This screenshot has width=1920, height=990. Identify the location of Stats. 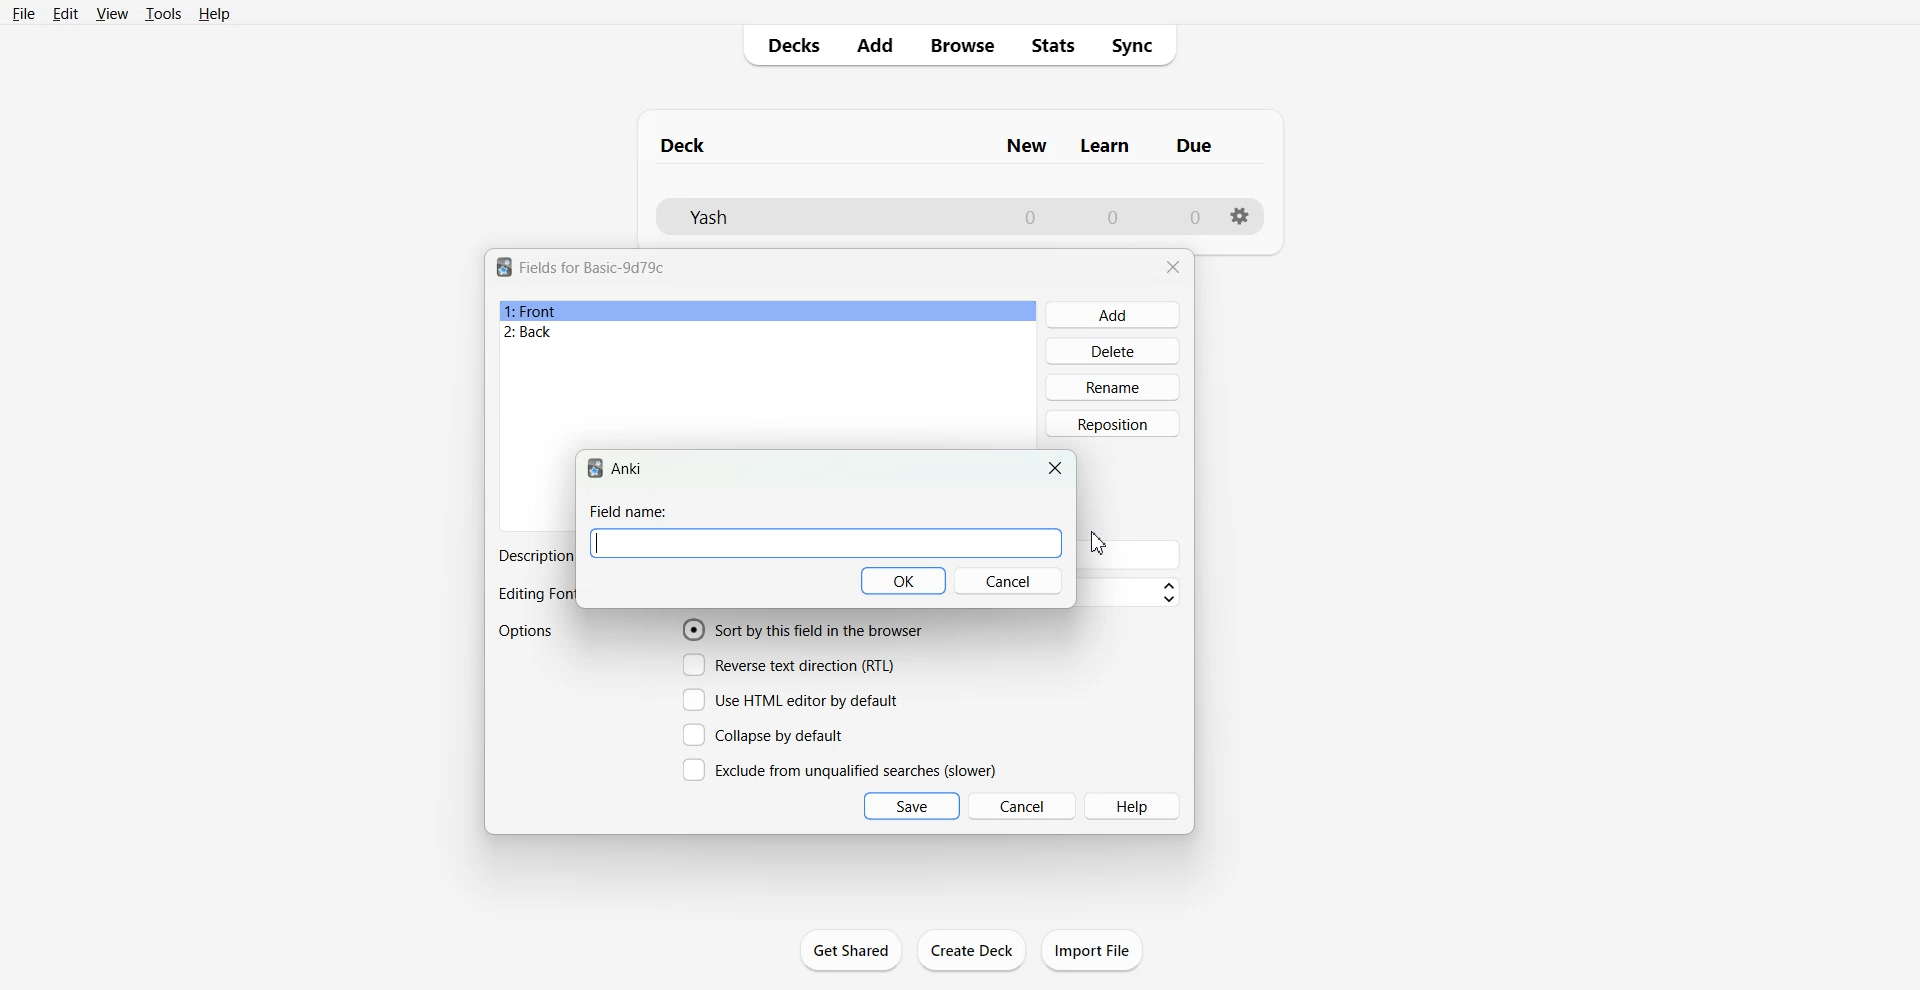
(1054, 46).